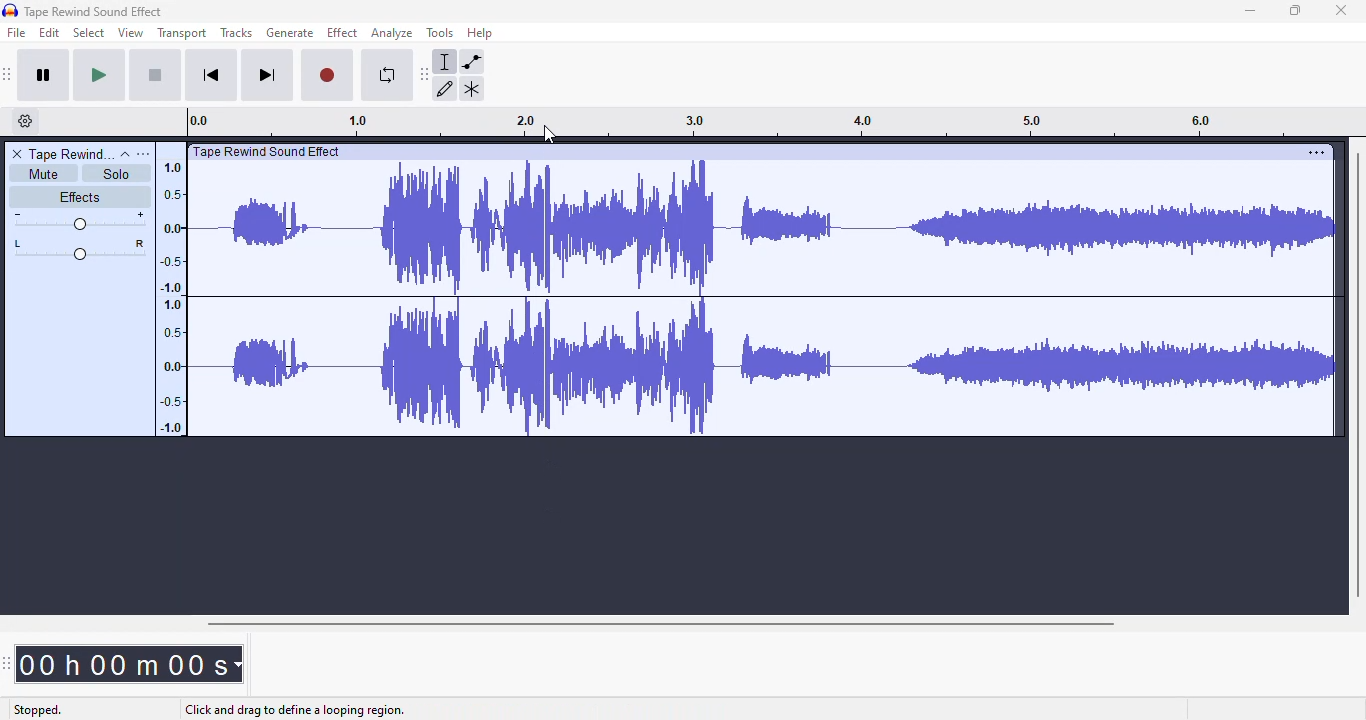  I want to click on volume, so click(79, 222).